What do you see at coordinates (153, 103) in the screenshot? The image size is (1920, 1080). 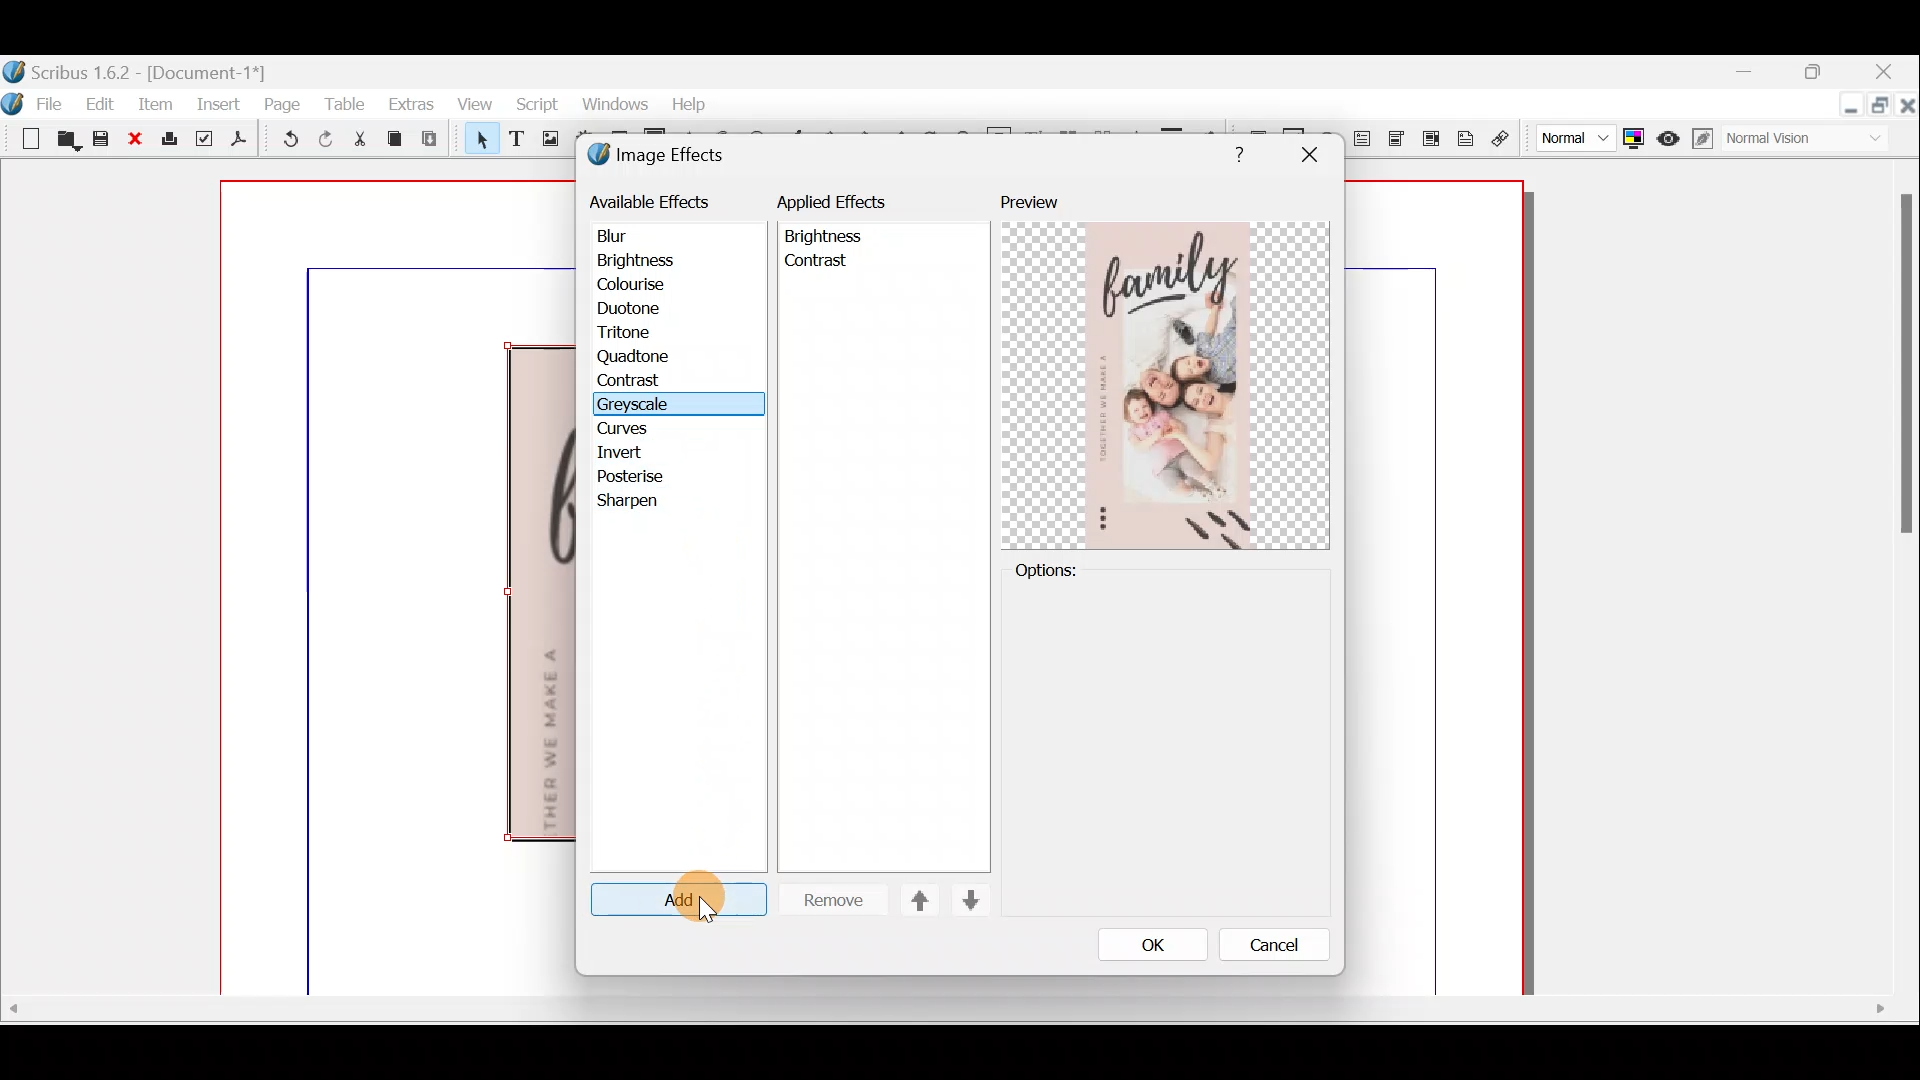 I see `Item` at bounding box center [153, 103].